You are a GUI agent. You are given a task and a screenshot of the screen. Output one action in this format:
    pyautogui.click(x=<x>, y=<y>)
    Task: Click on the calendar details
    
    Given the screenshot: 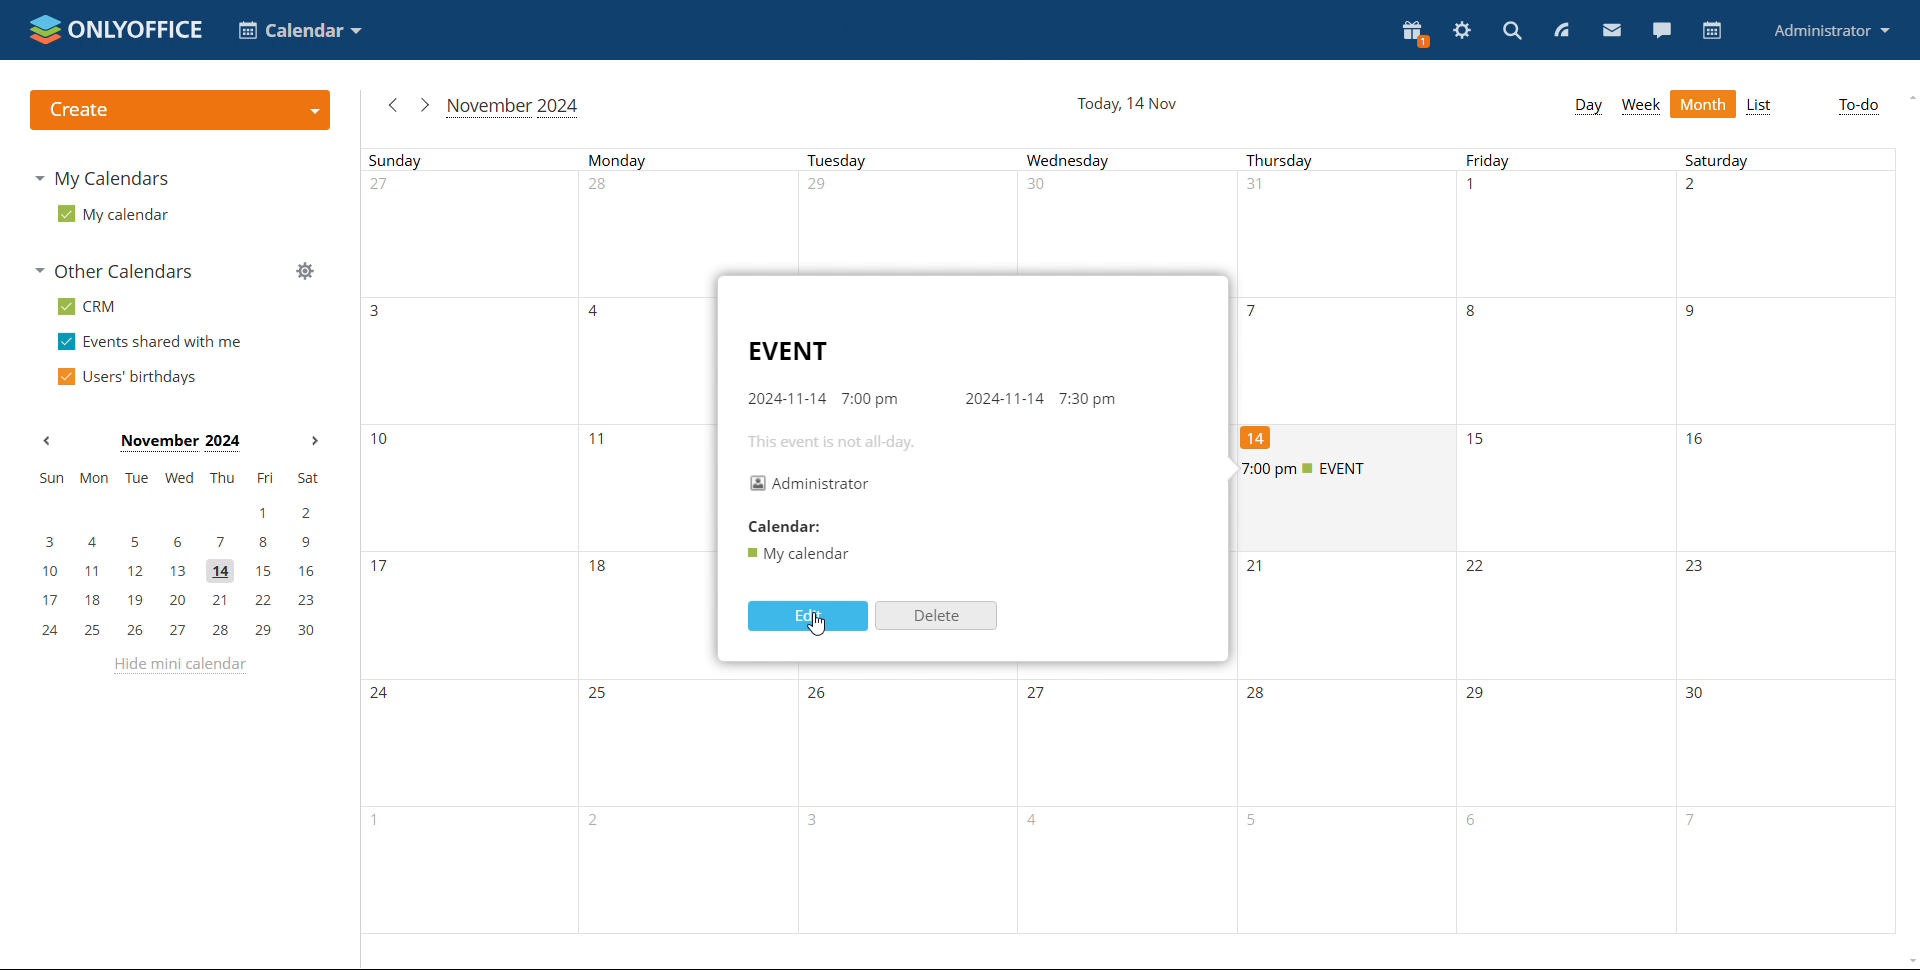 What is the action you would take?
    pyautogui.click(x=800, y=554)
    